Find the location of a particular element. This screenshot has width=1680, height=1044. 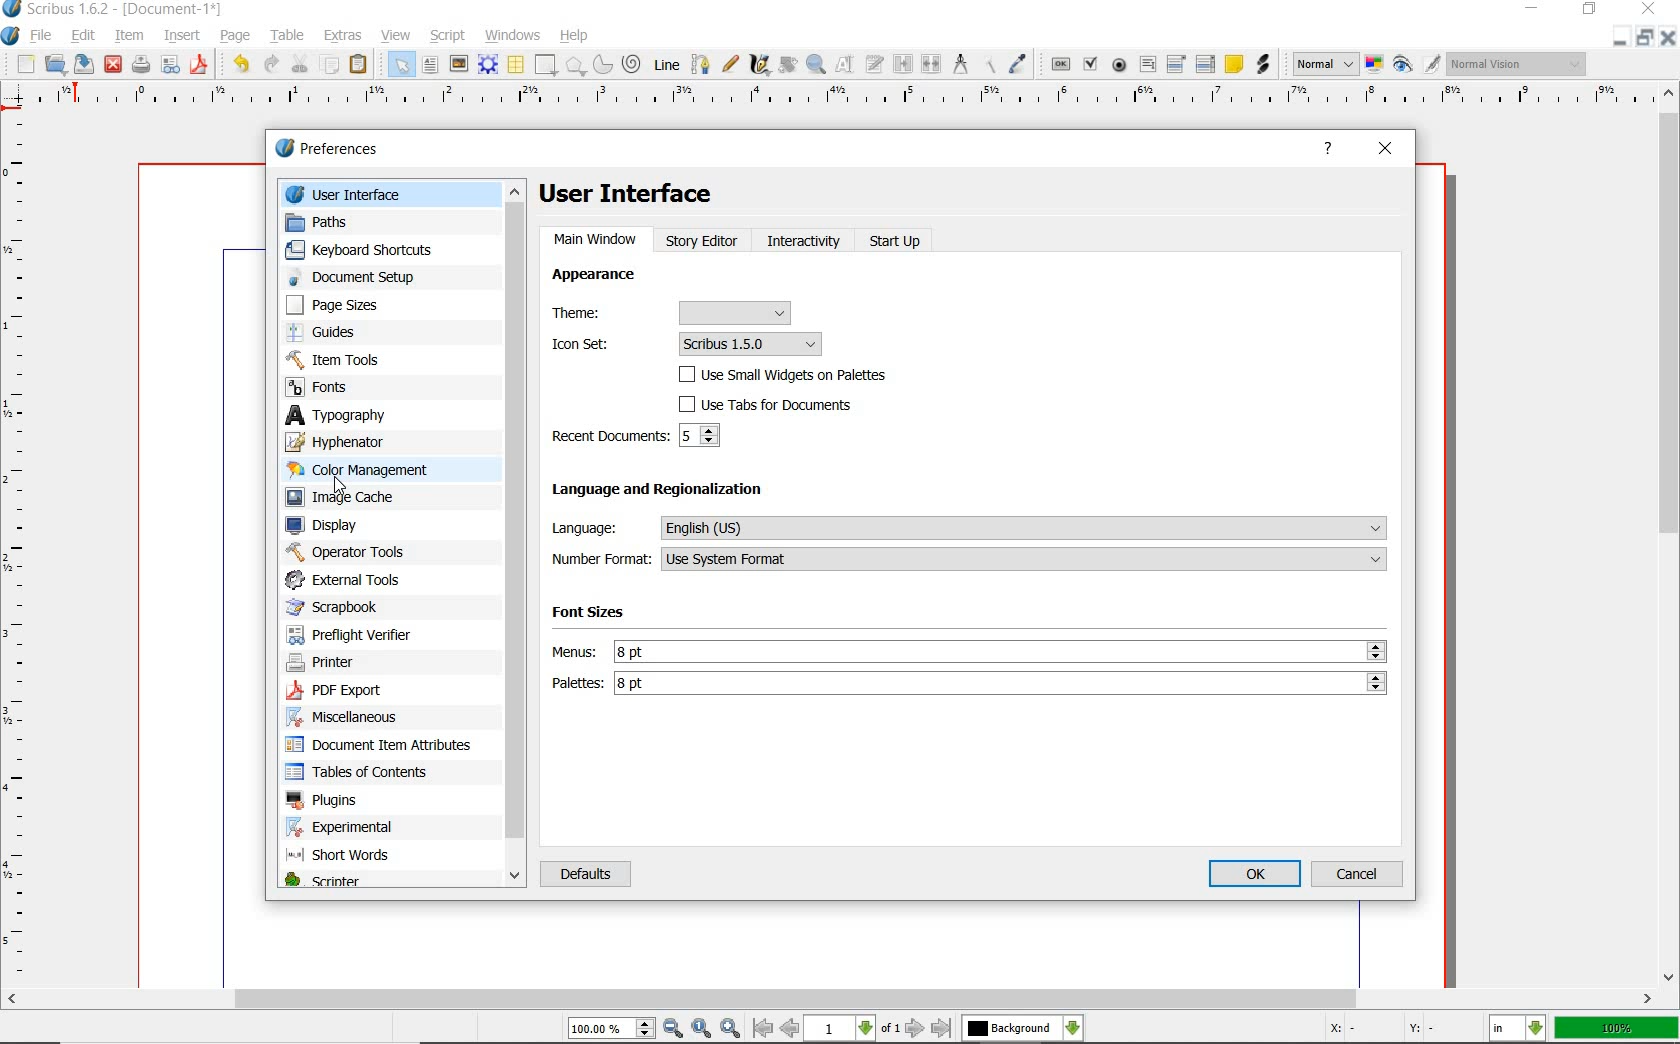

guides is located at coordinates (361, 333).